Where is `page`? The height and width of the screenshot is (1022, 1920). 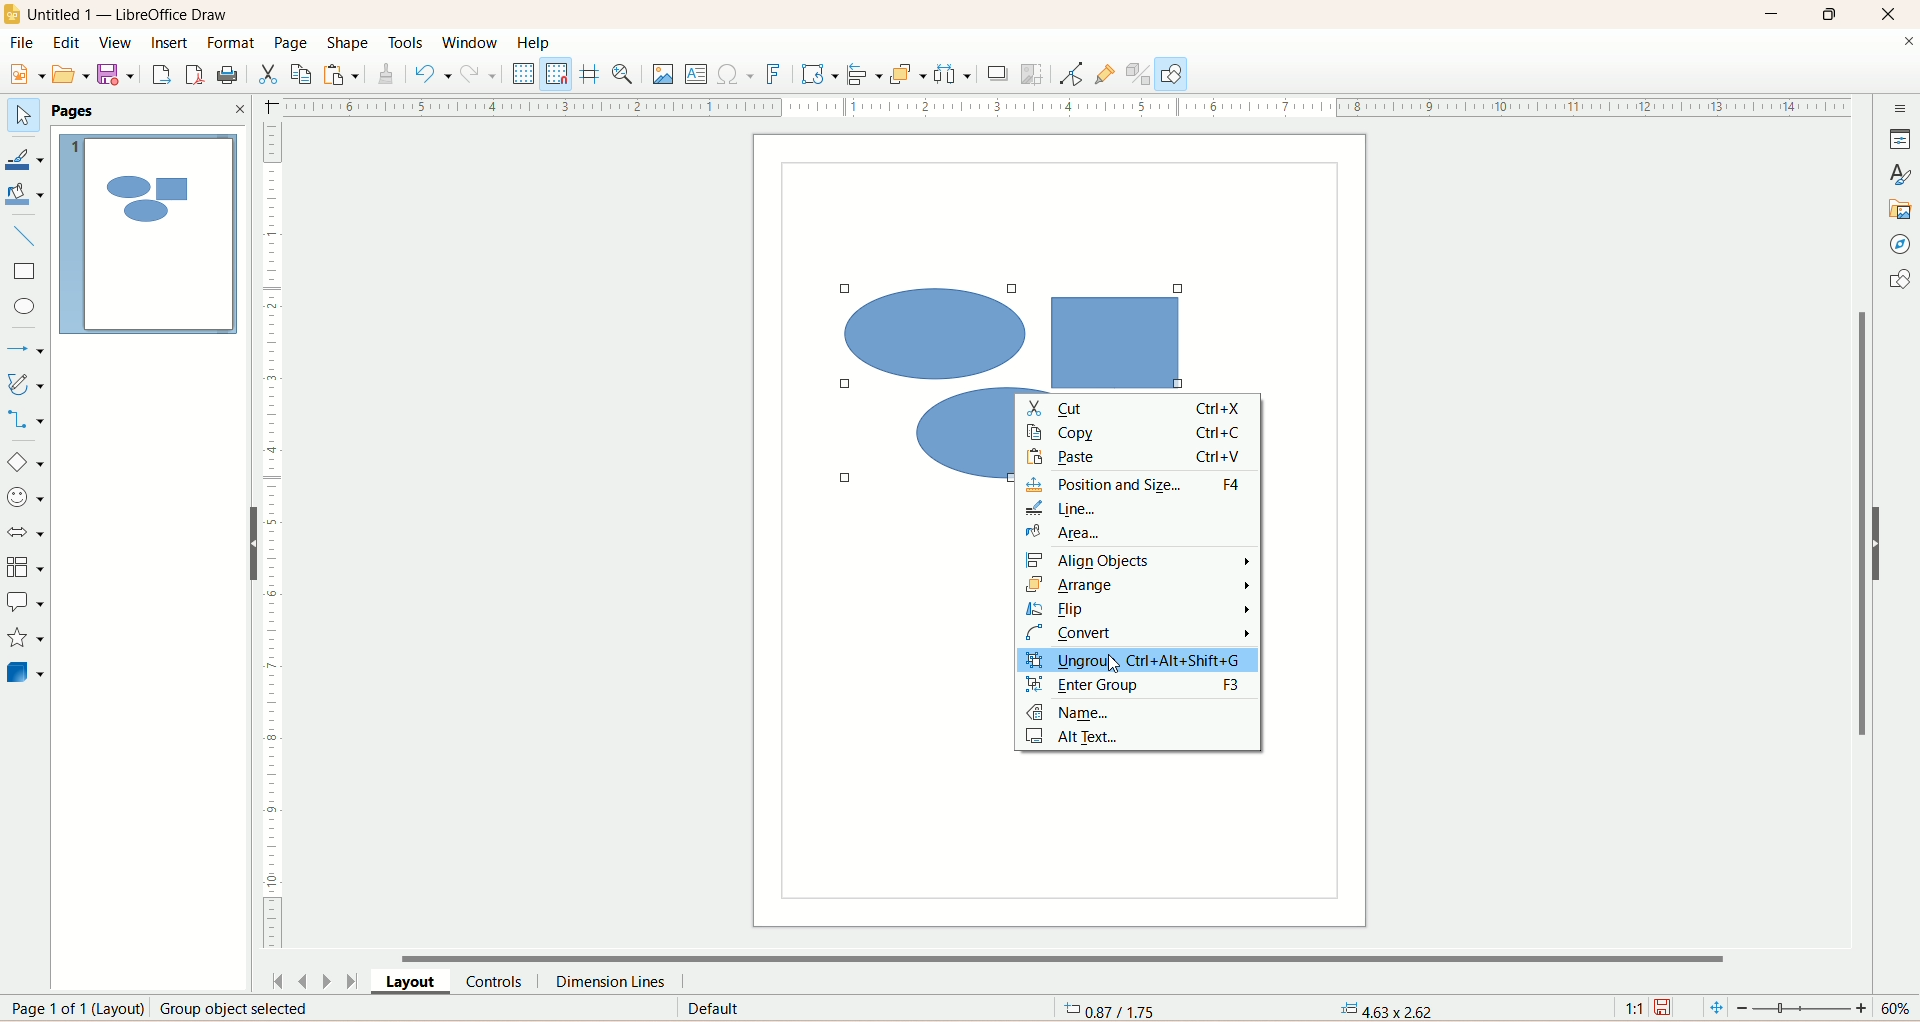 page is located at coordinates (292, 42).